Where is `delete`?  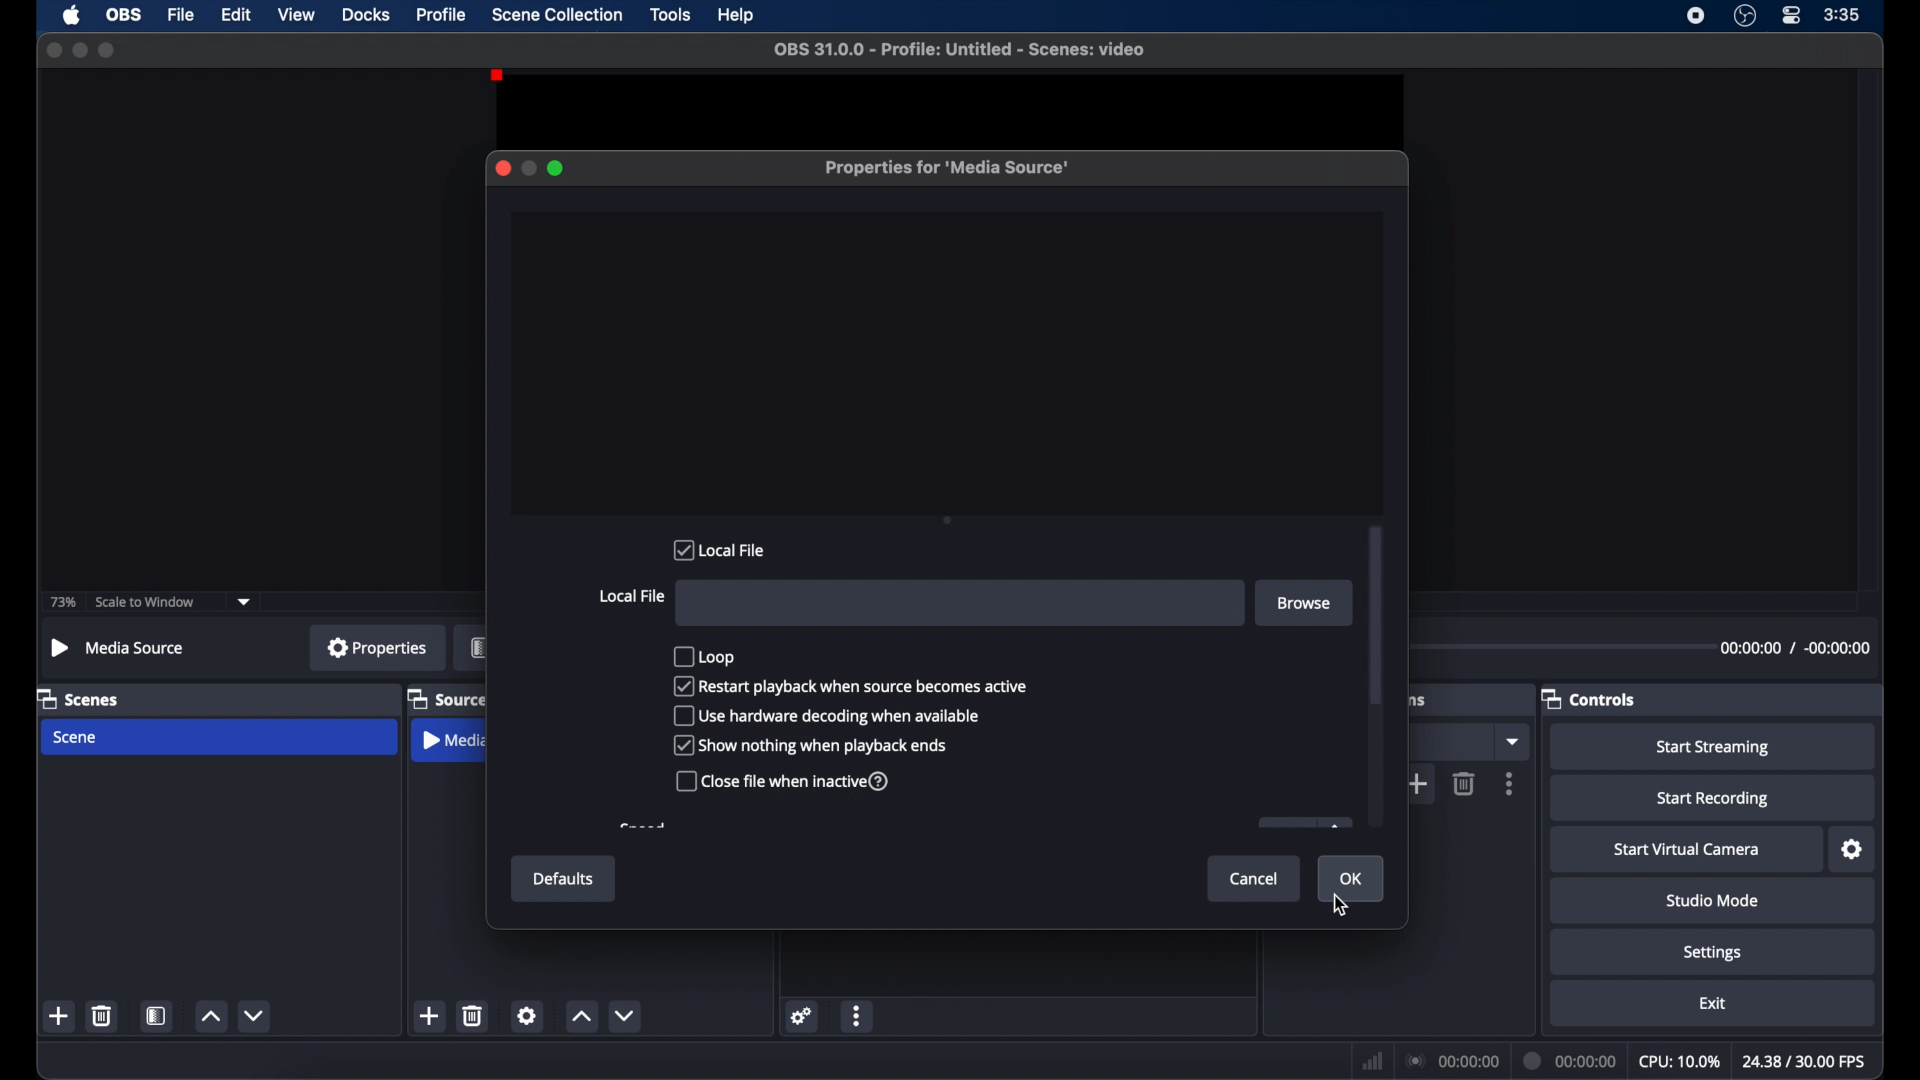 delete is located at coordinates (474, 1015).